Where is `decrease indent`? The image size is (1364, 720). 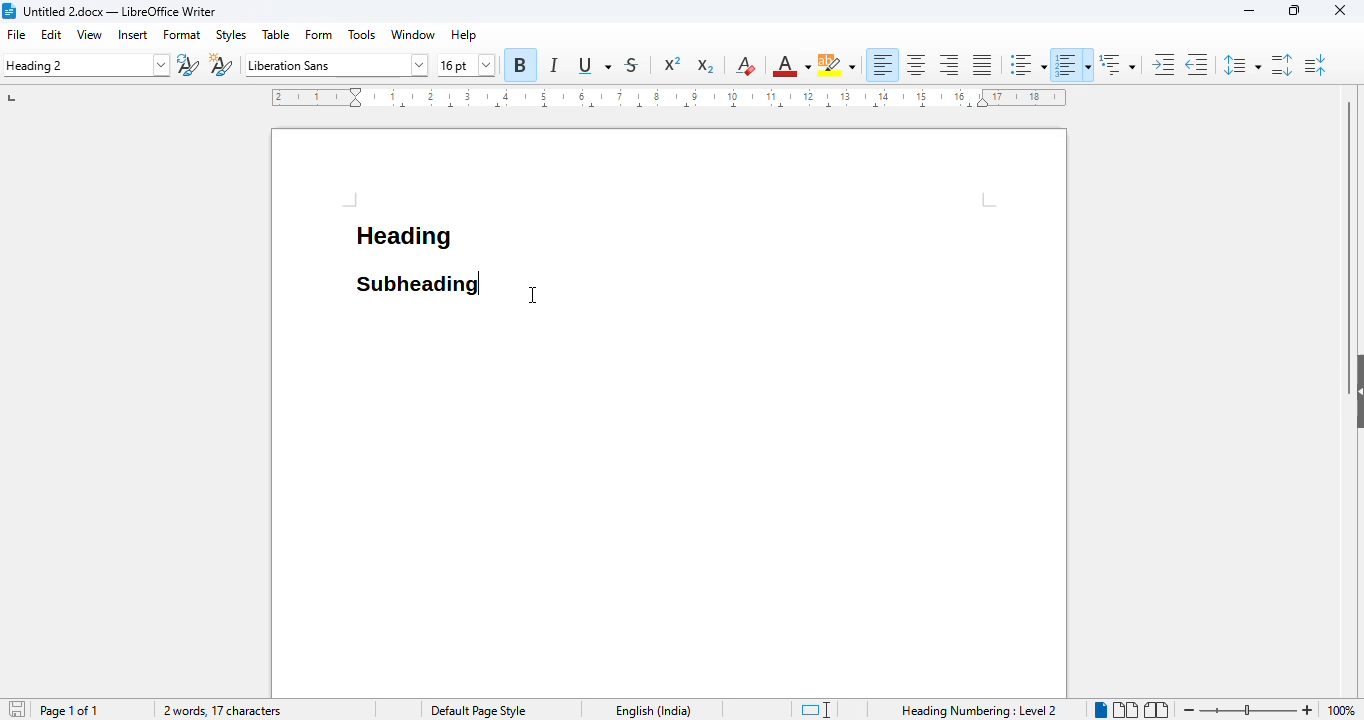 decrease indent is located at coordinates (1197, 64).